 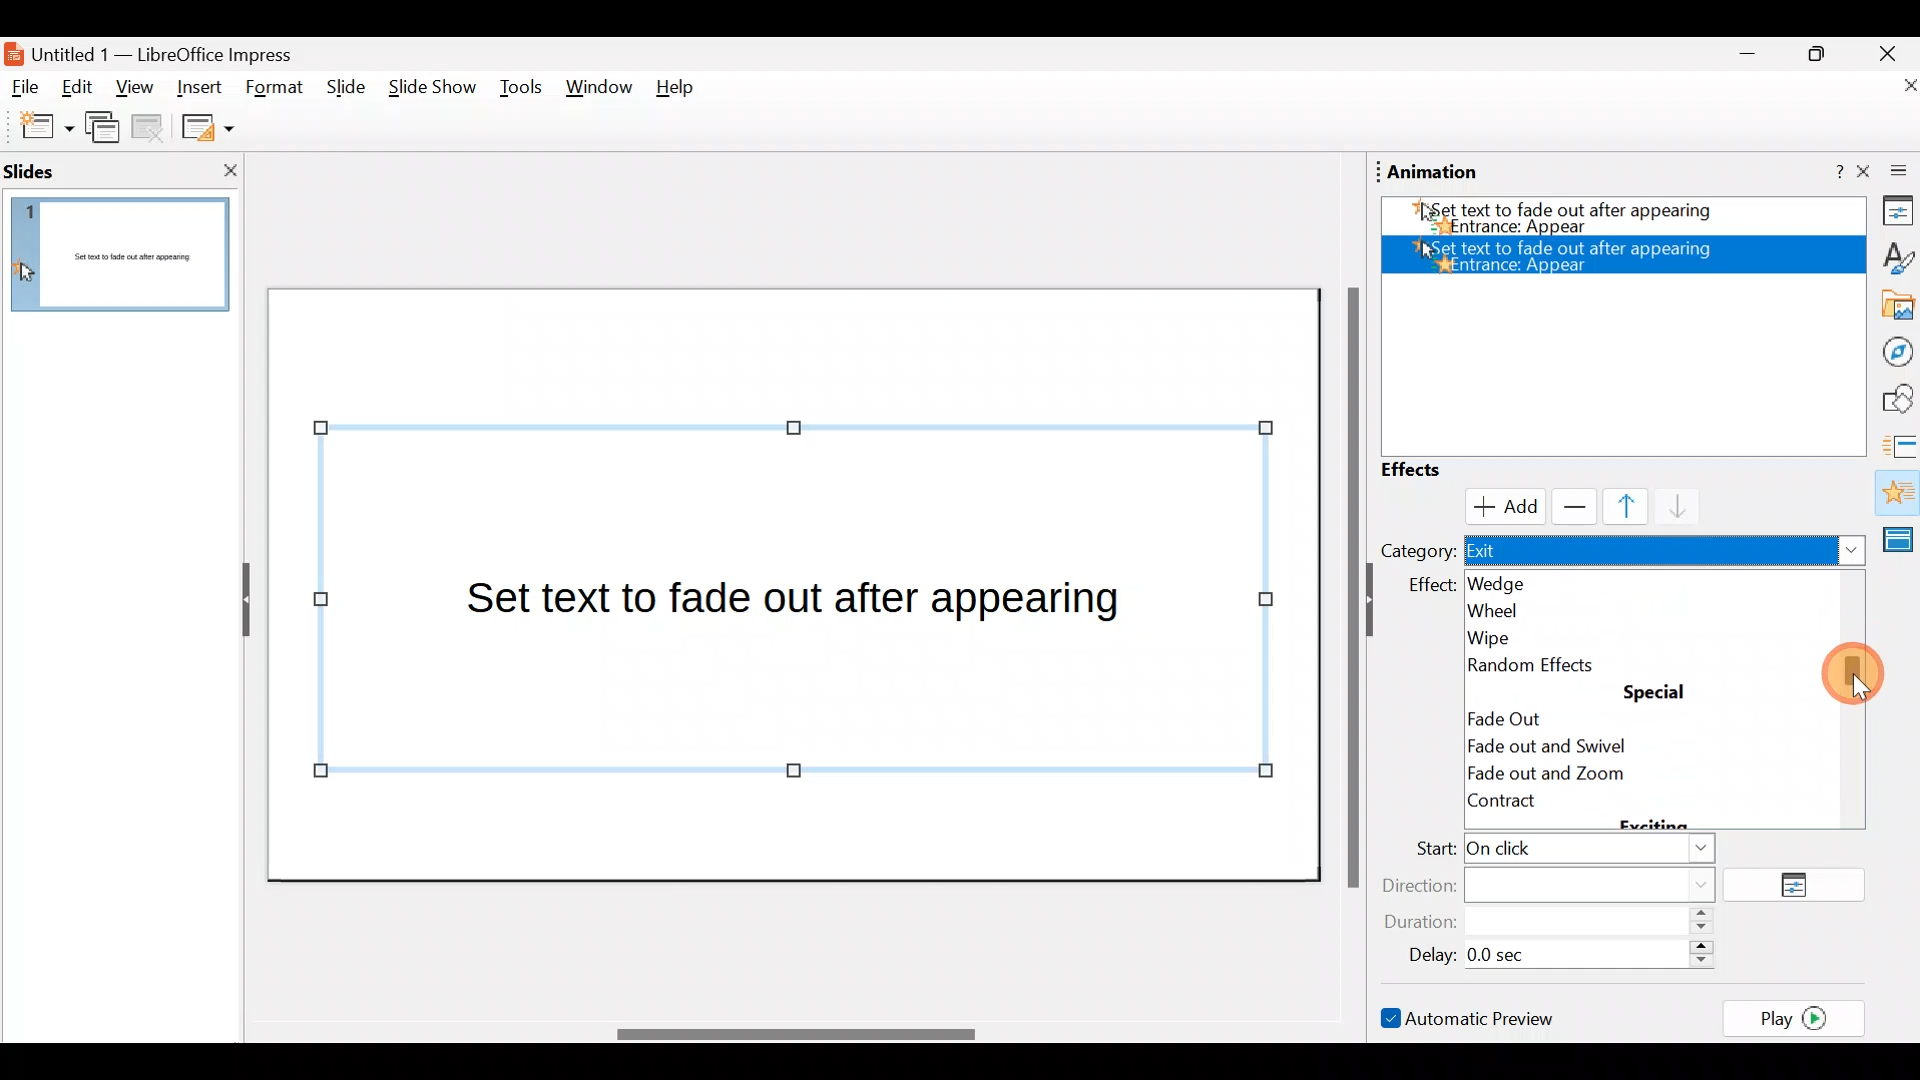 I want to click on Remove effect, so click(x=1570, y=506).